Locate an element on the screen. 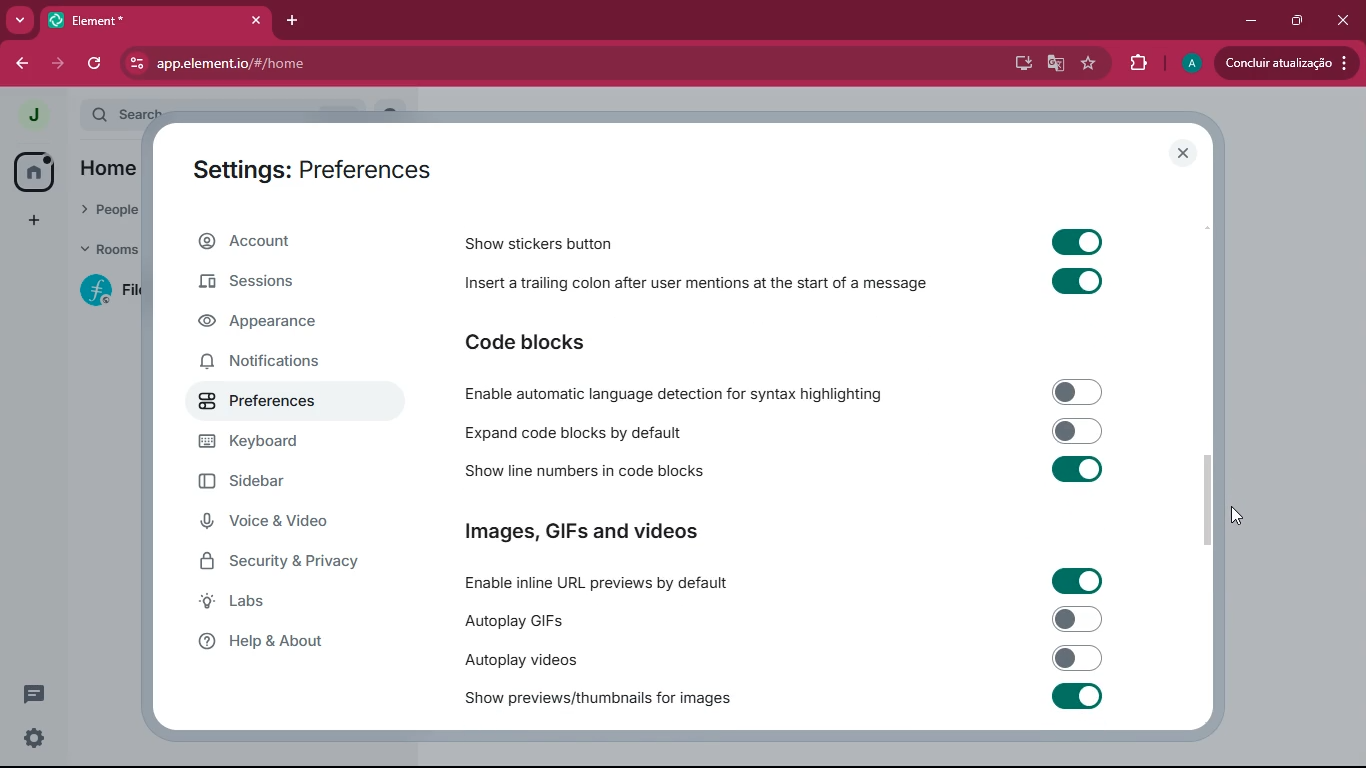 The width and height of the screenshot is (1366, 768). autoplay gifs is located at coordinates (511, 620).